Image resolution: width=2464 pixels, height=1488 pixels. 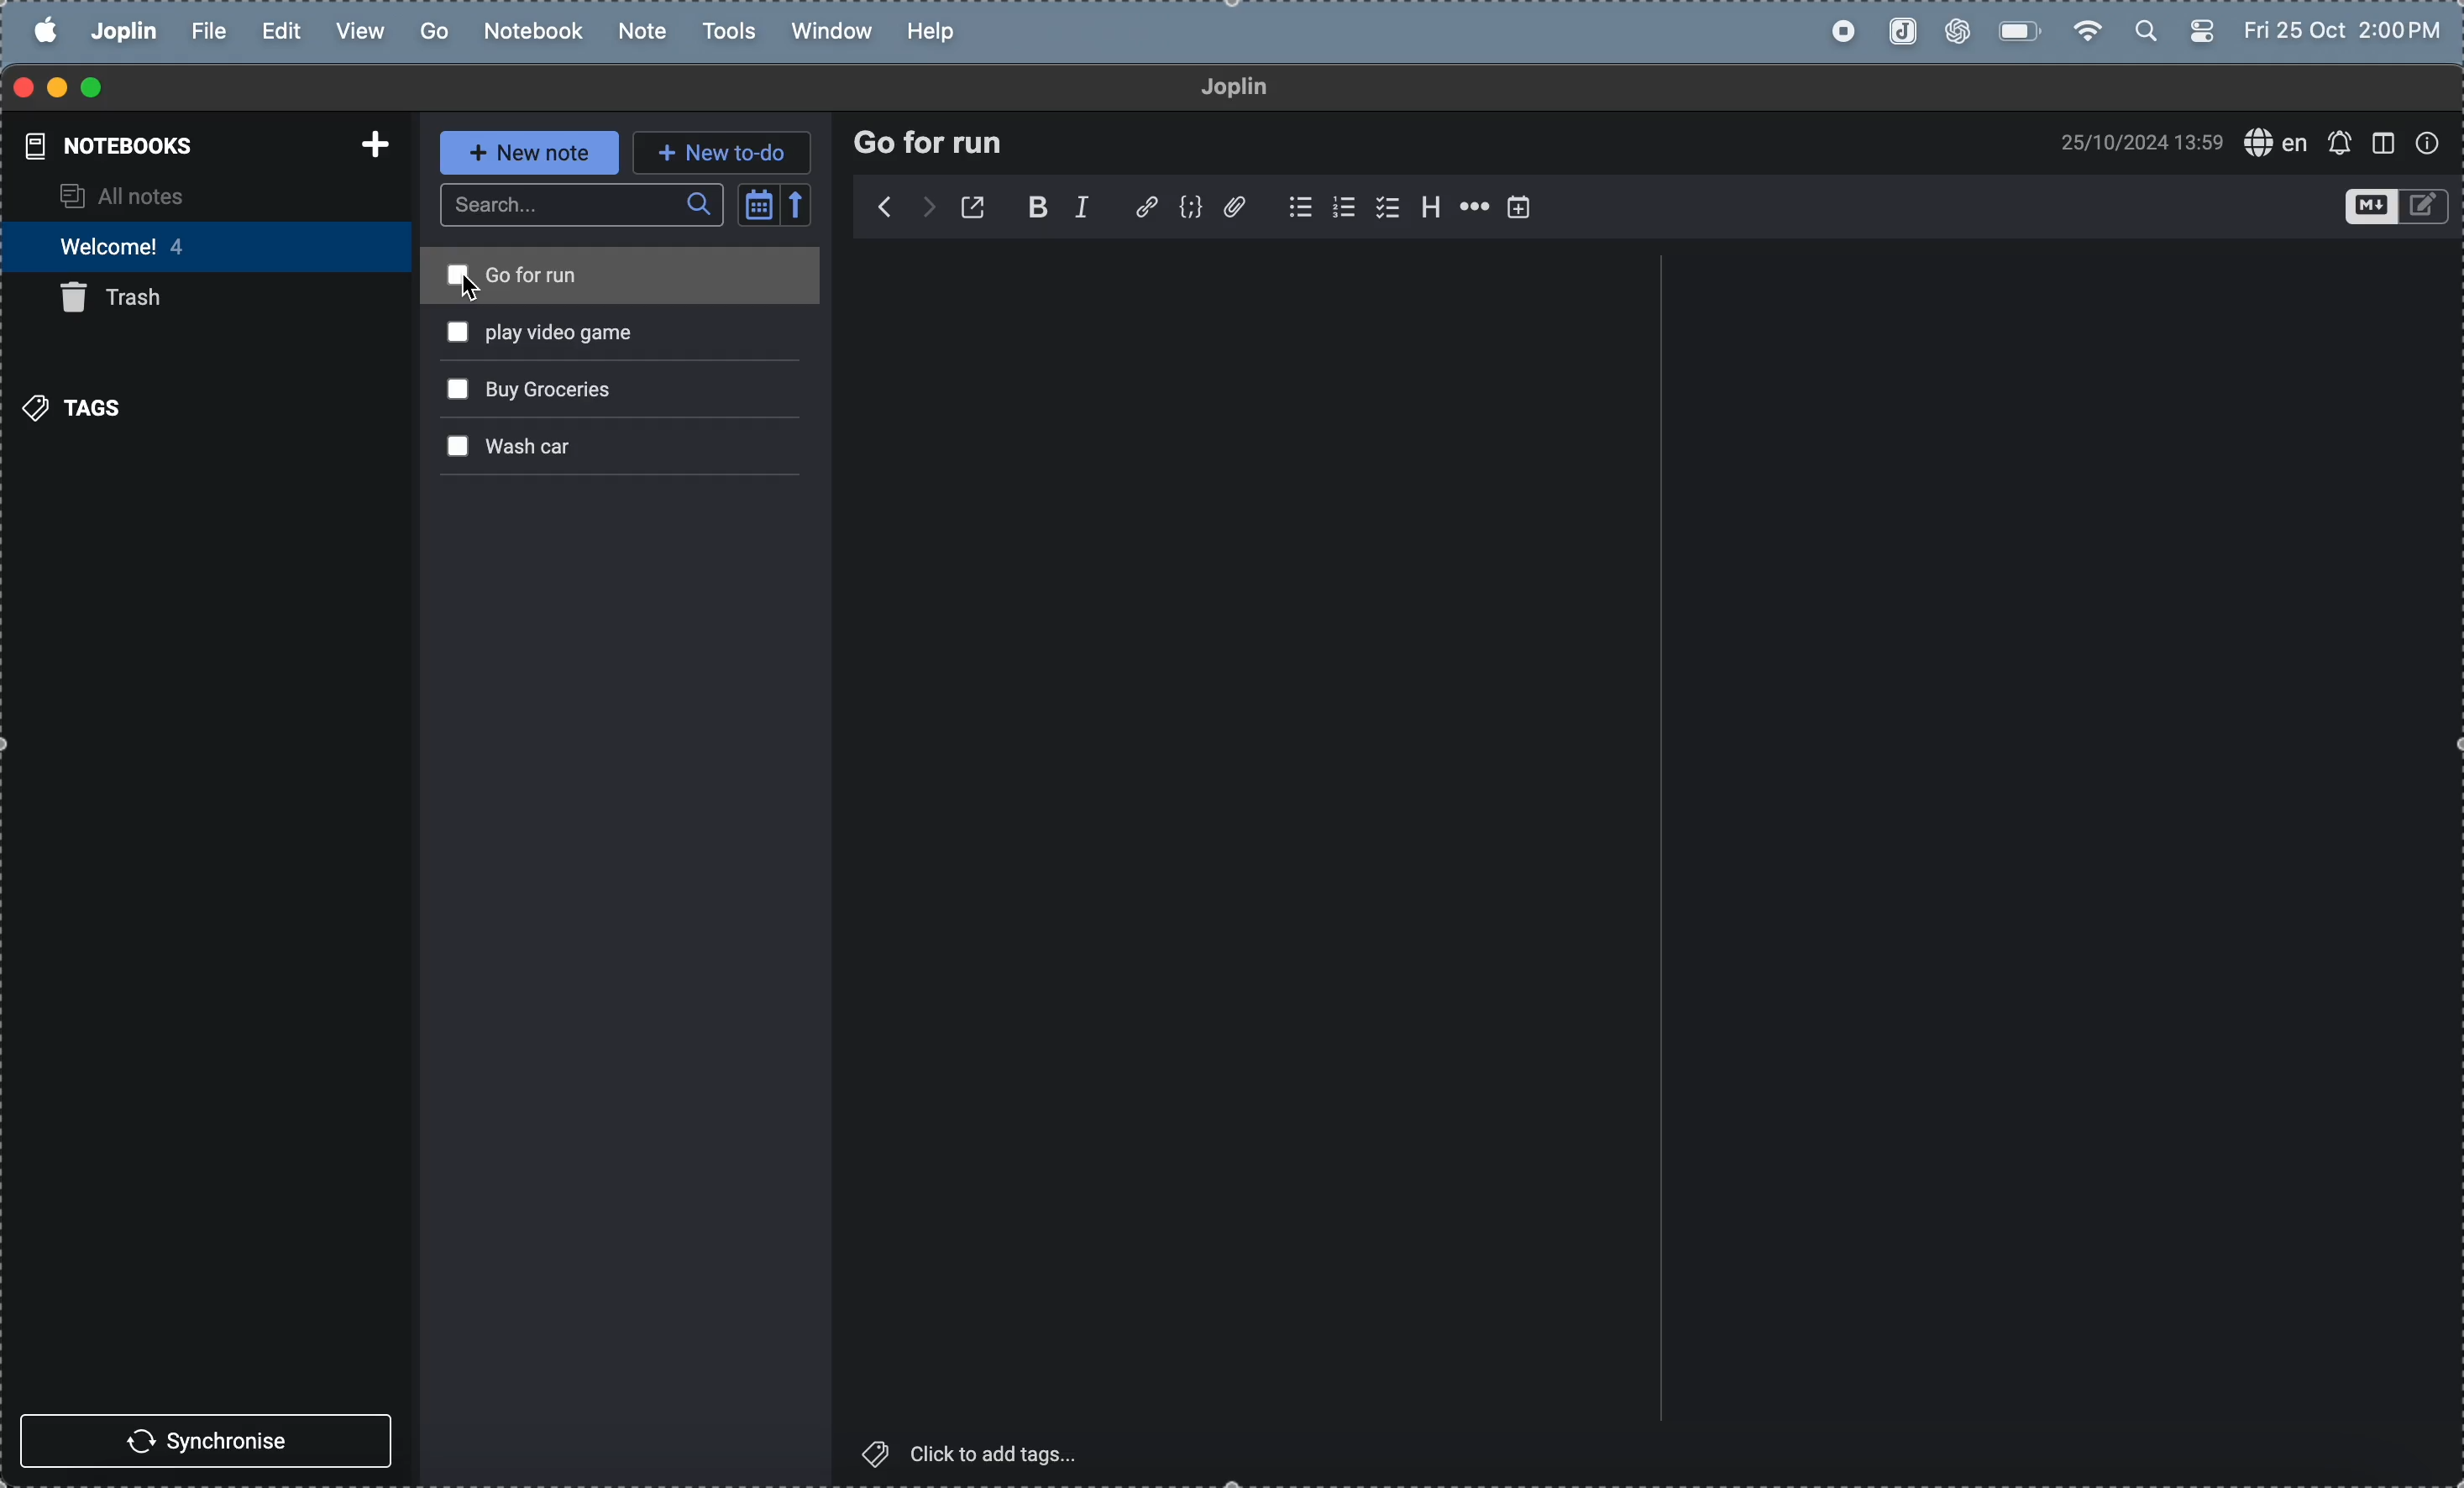 I want to click on welcomes, so click(x=191, y=246).